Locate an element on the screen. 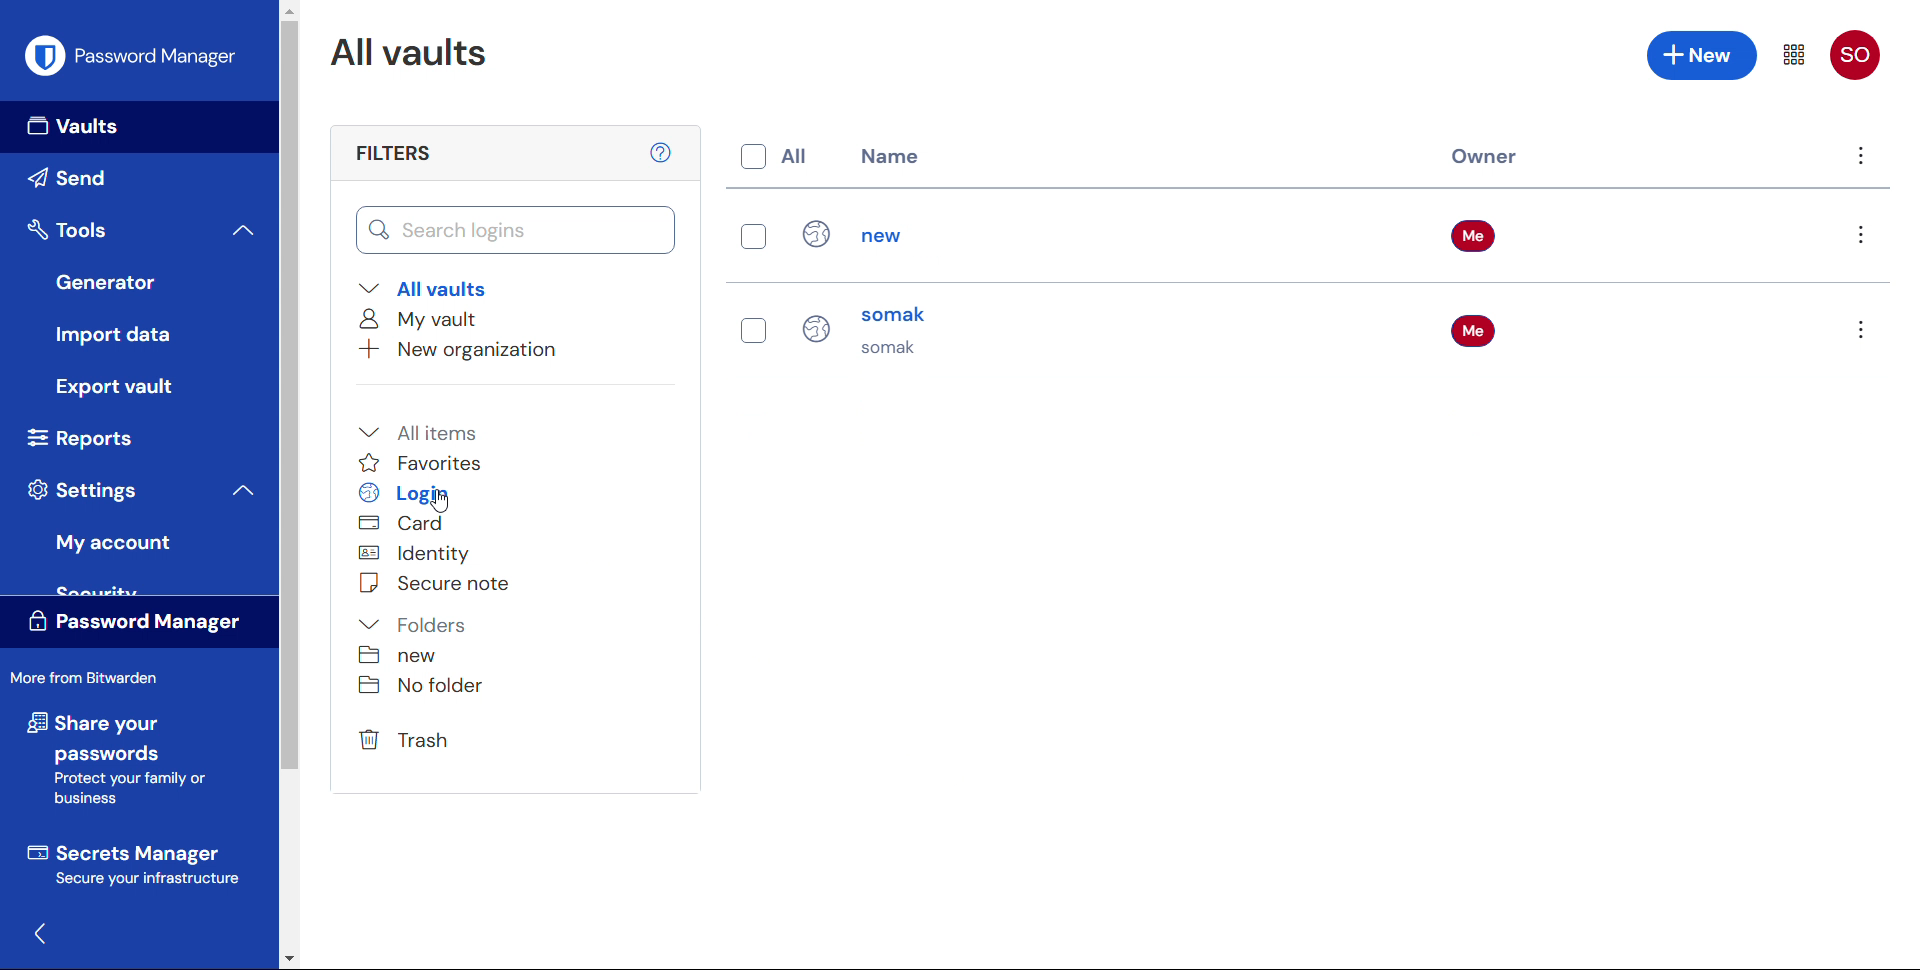 The height and width of the screenshot is (970, 1920). All vaults is located at coordinates (412, 54).